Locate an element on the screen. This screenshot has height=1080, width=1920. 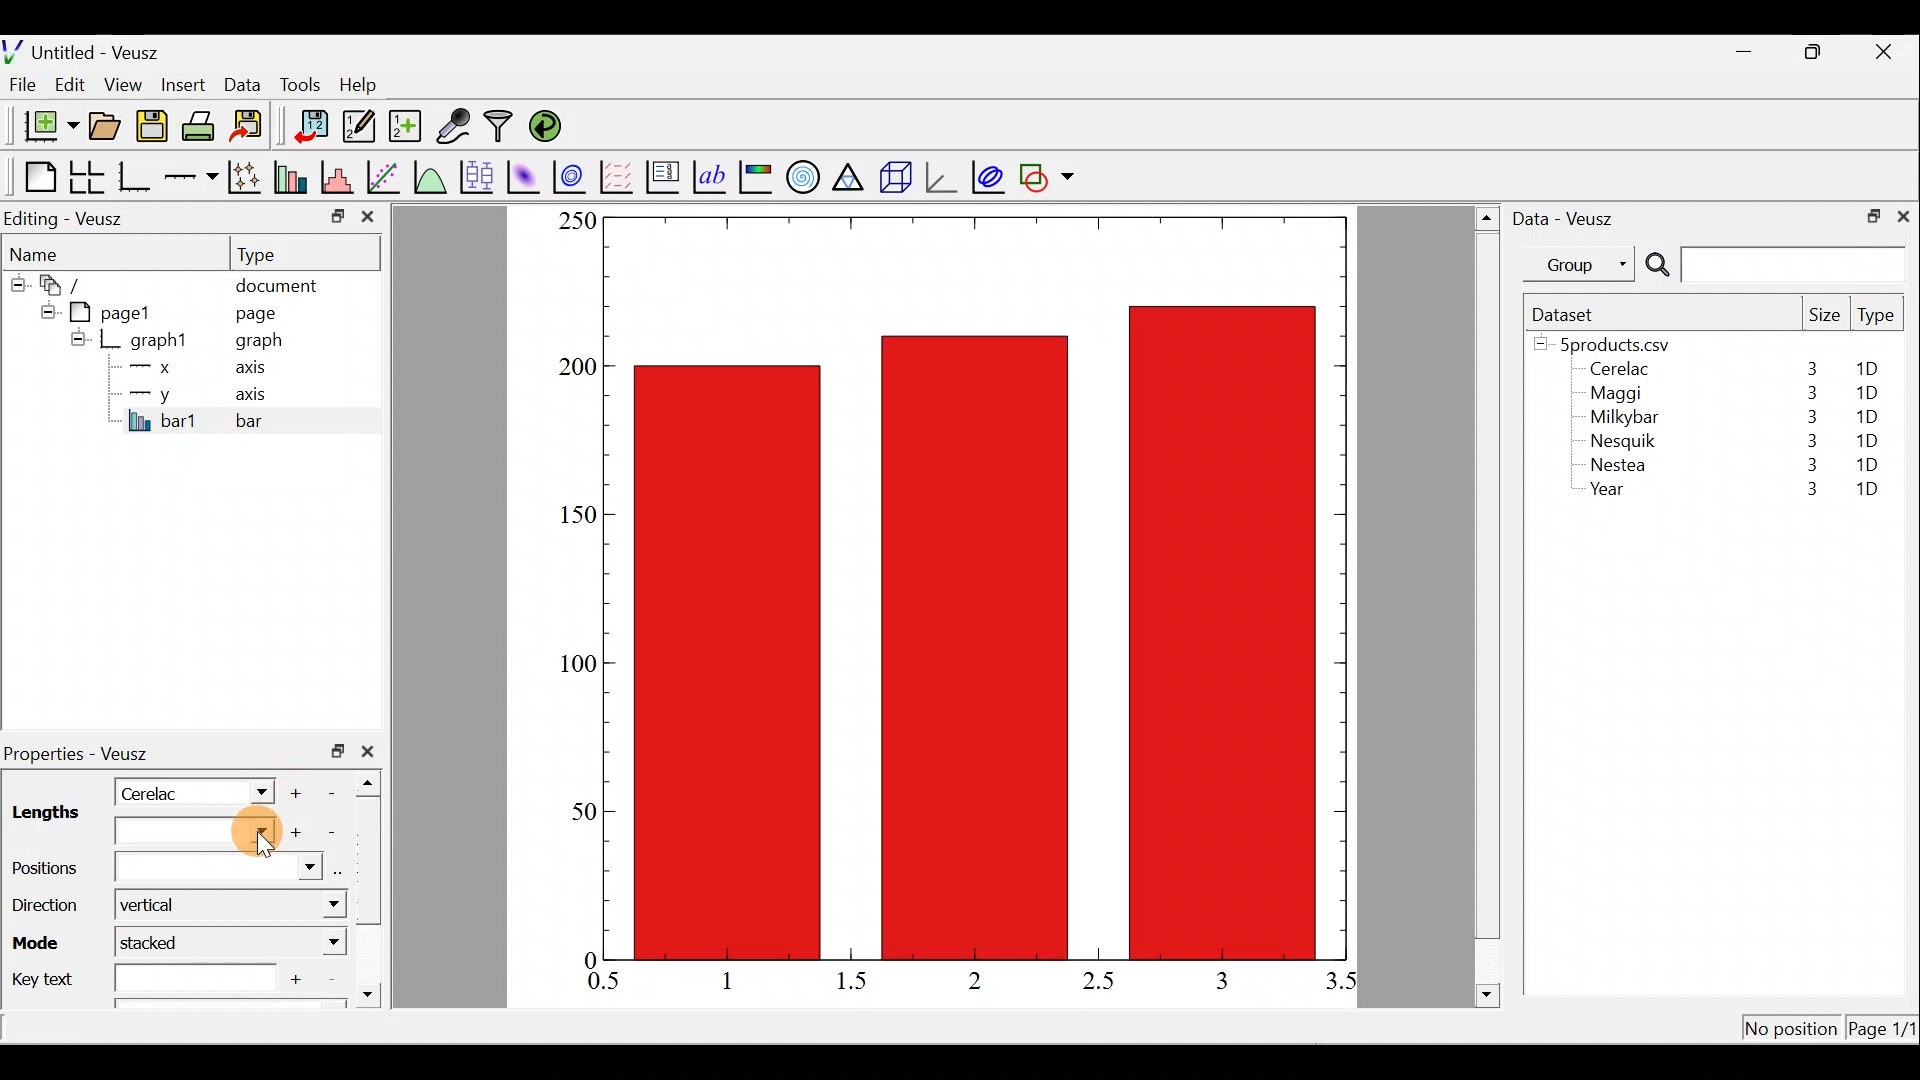
Arrange graphs in a grid is located at coordinates (86, 177).